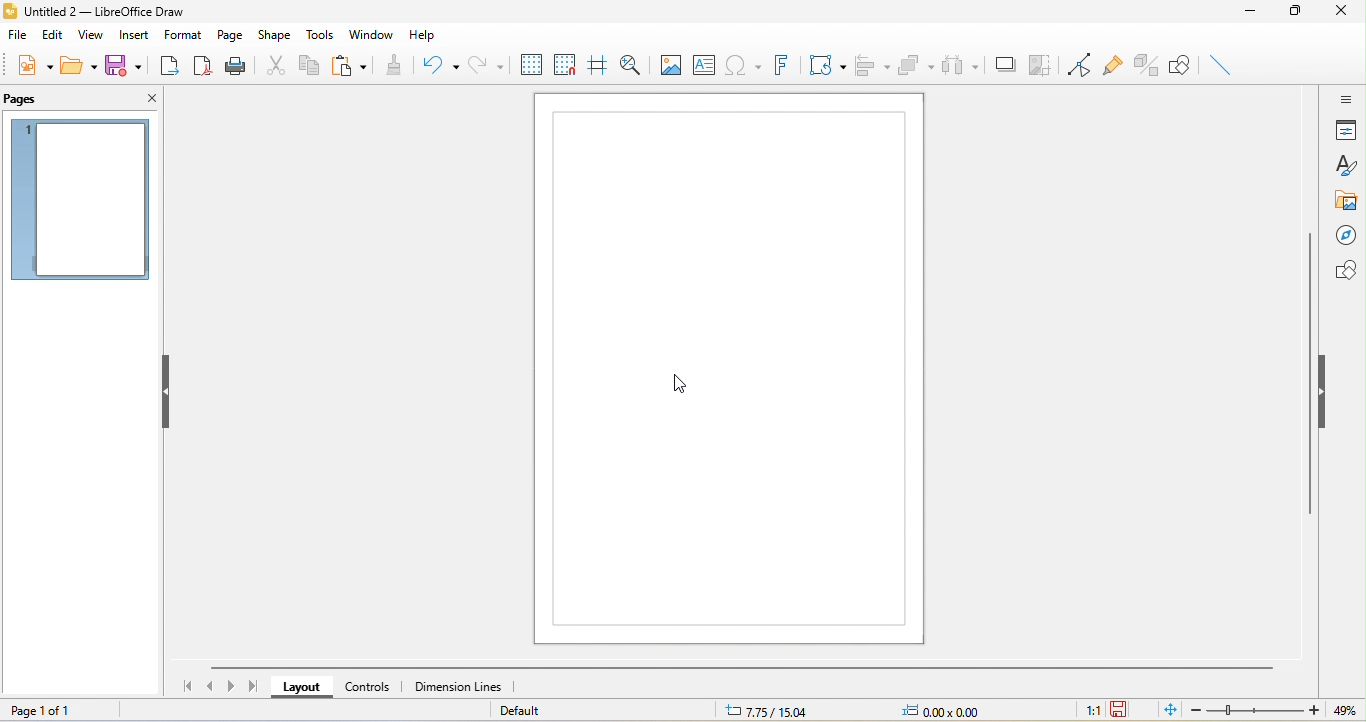  I want to click on default, so click(535, 713).